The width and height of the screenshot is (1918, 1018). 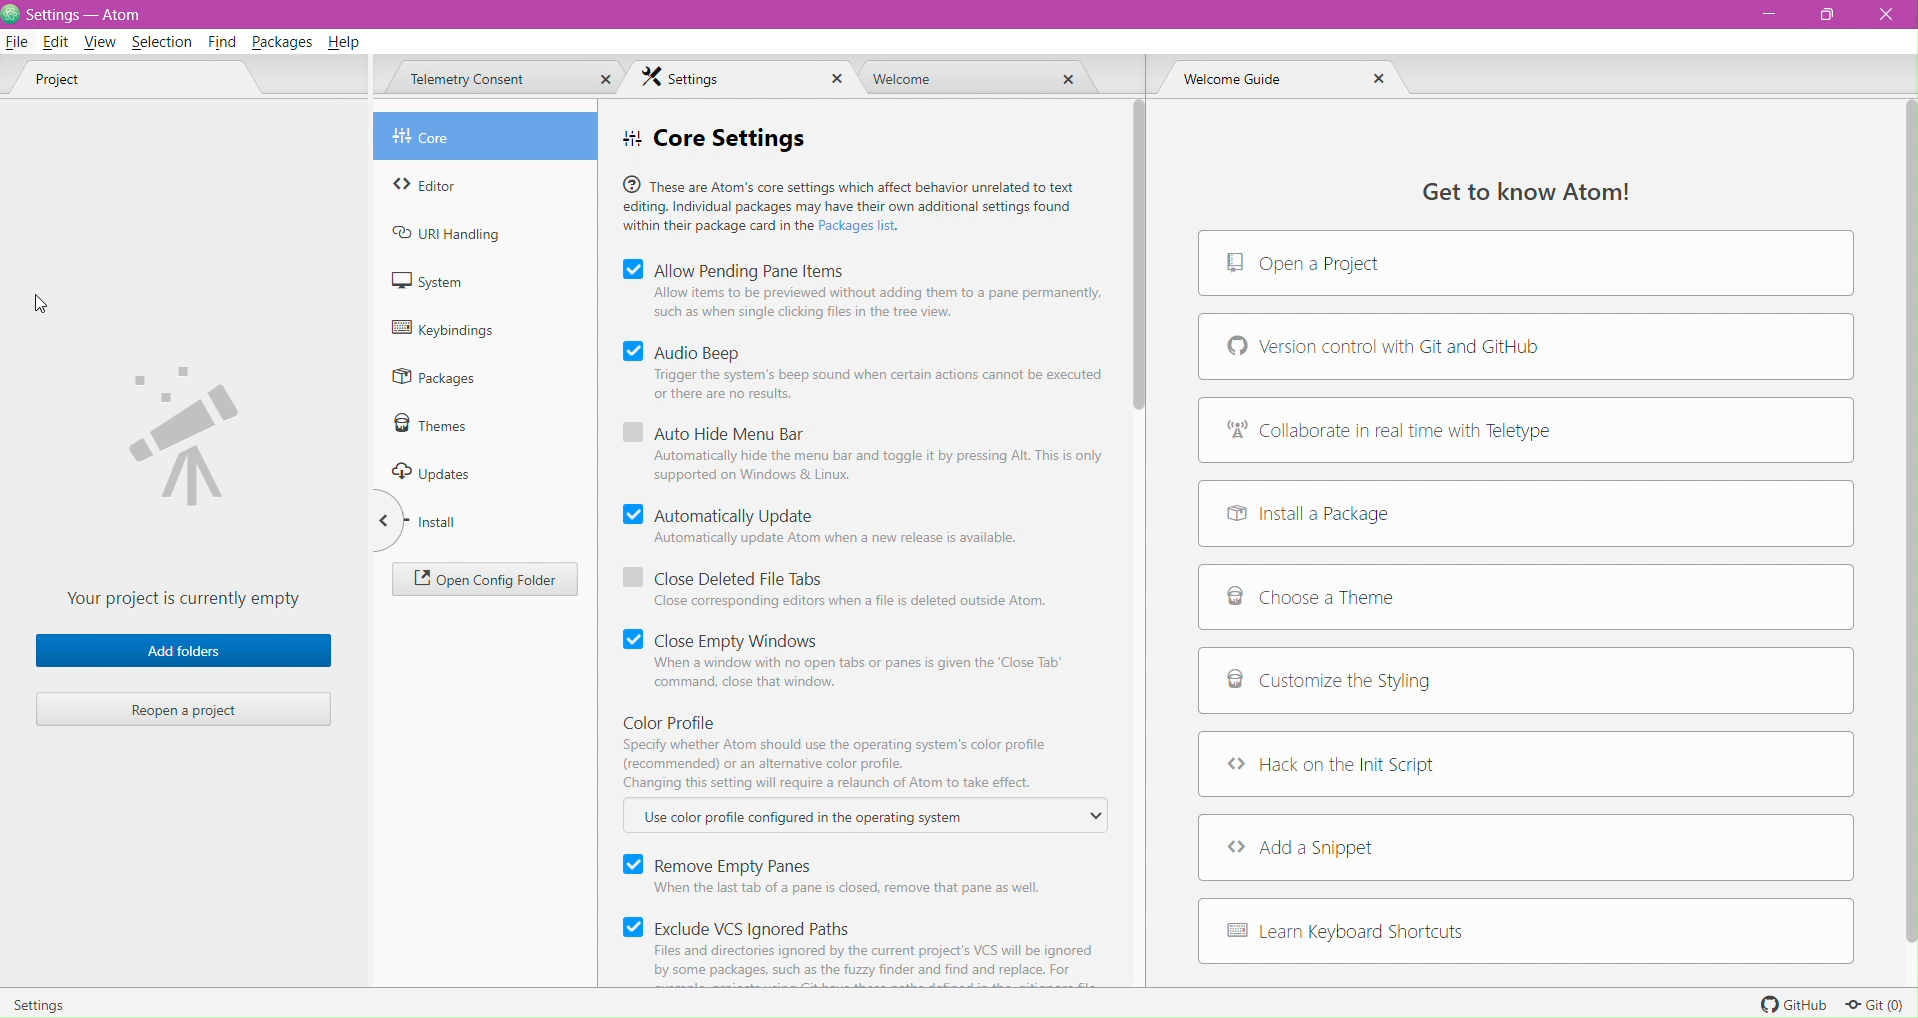 What do you see at coordinates (160, 41) in the screenshot?
I see `Selection` at bounding box center [160, 41].